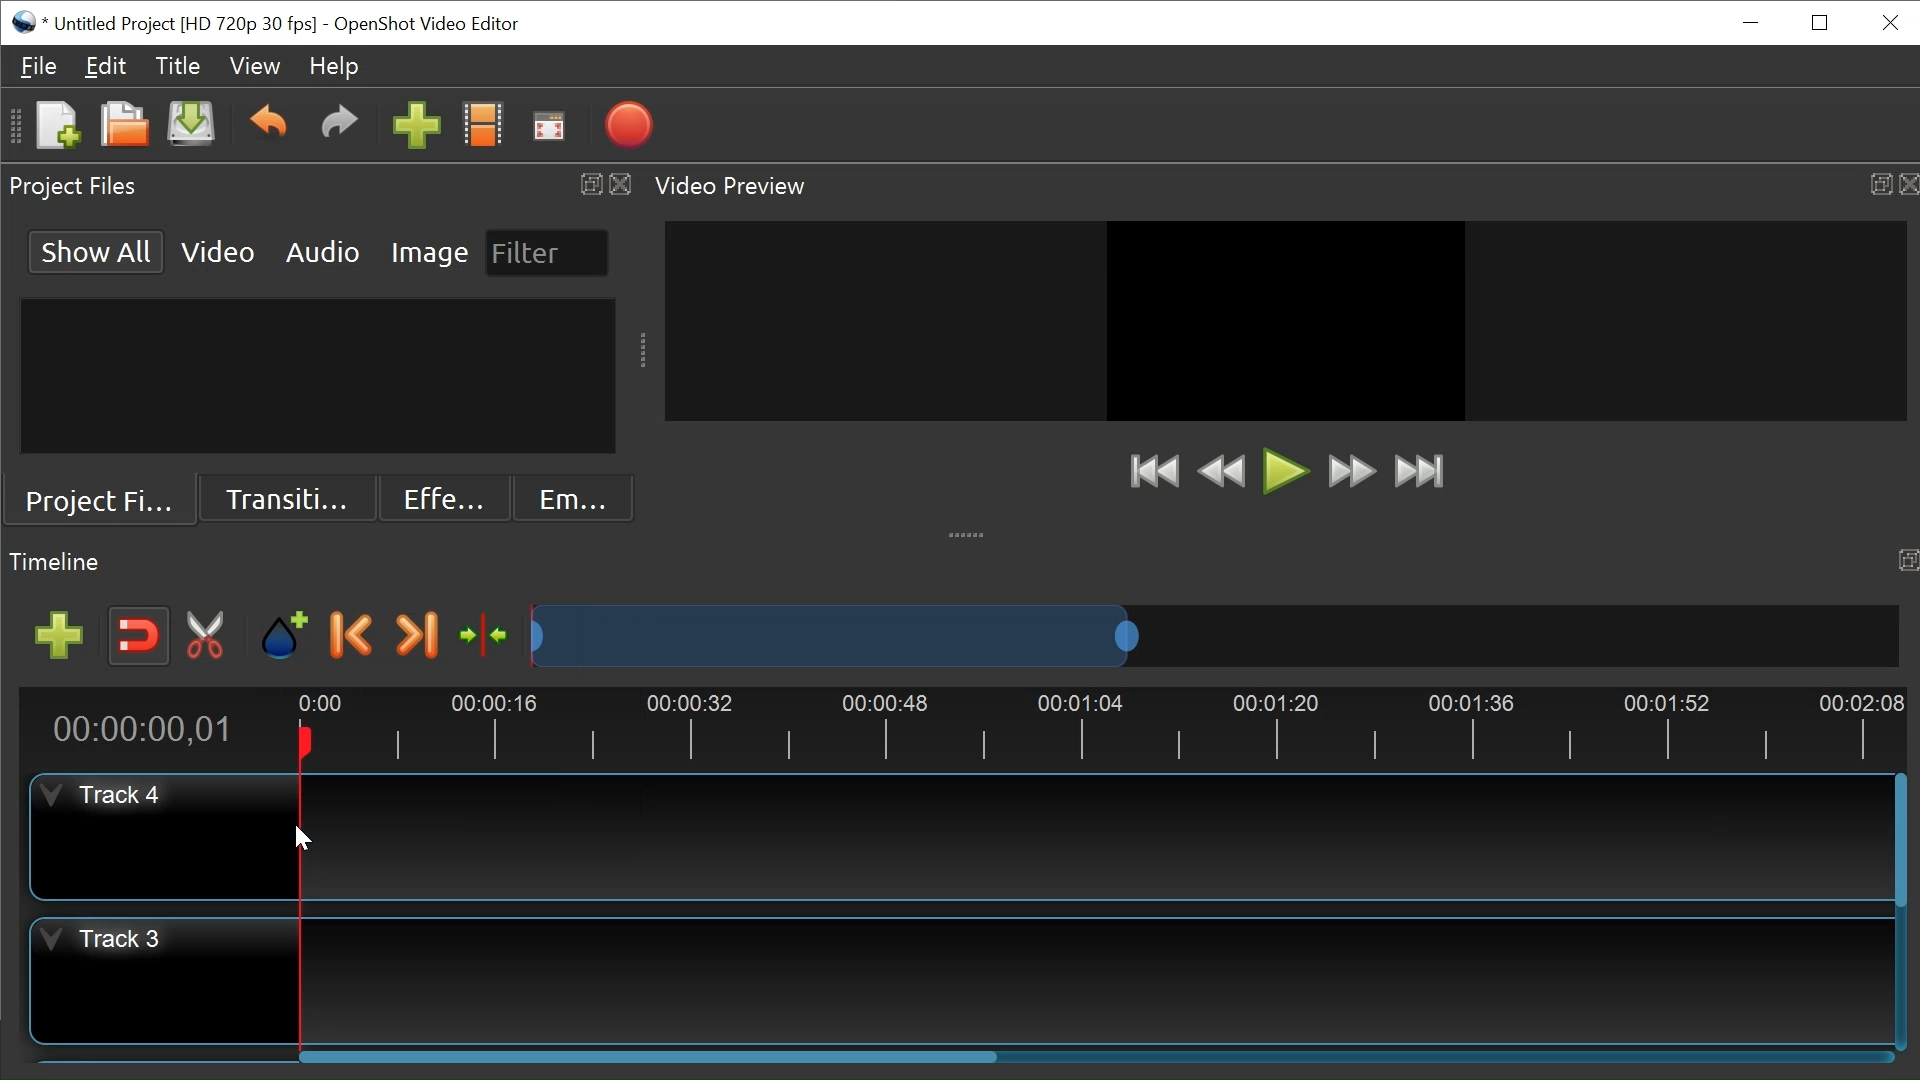 This screenshot has height=1080, width=1920. What do you see at coordinates (63, 636) in the screenshot?
I see `Add Track` at bounding box center [63, 636].